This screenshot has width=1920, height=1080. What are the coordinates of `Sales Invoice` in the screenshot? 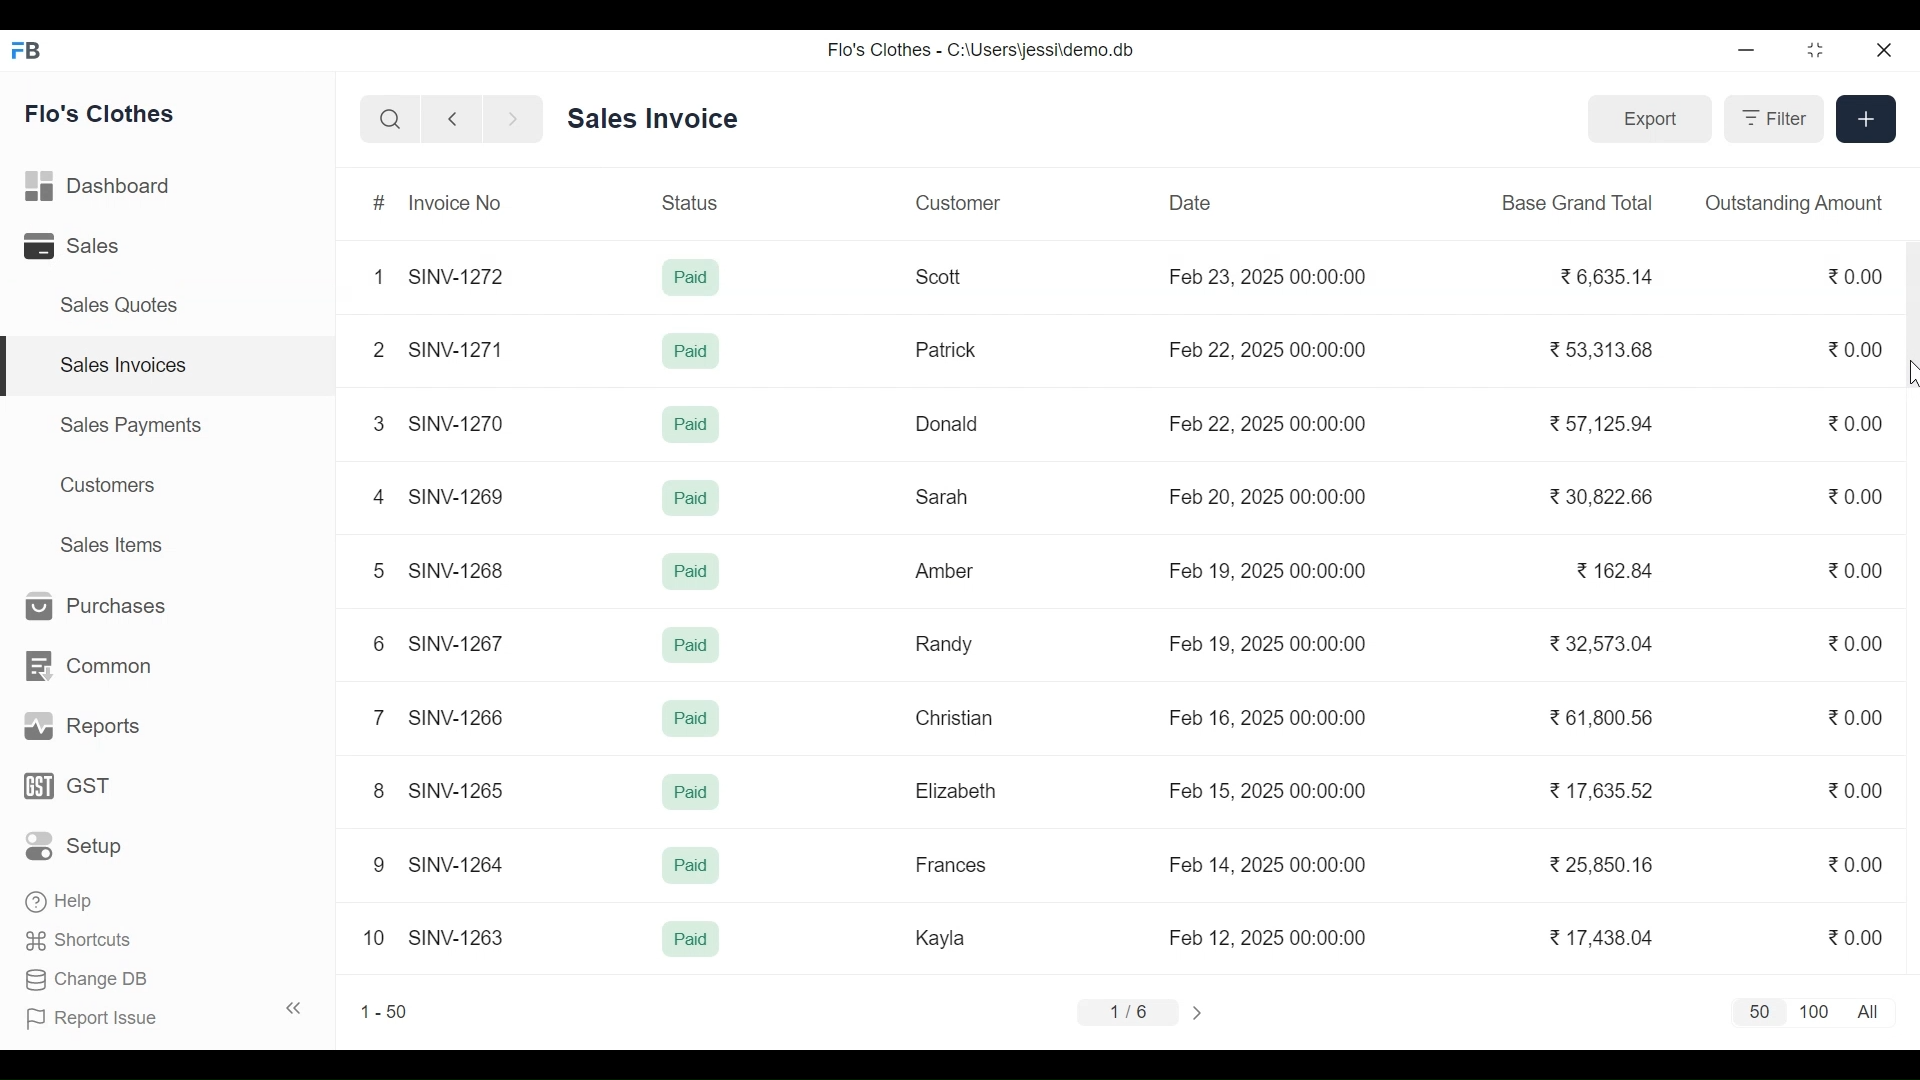 It's located at (652, 120).